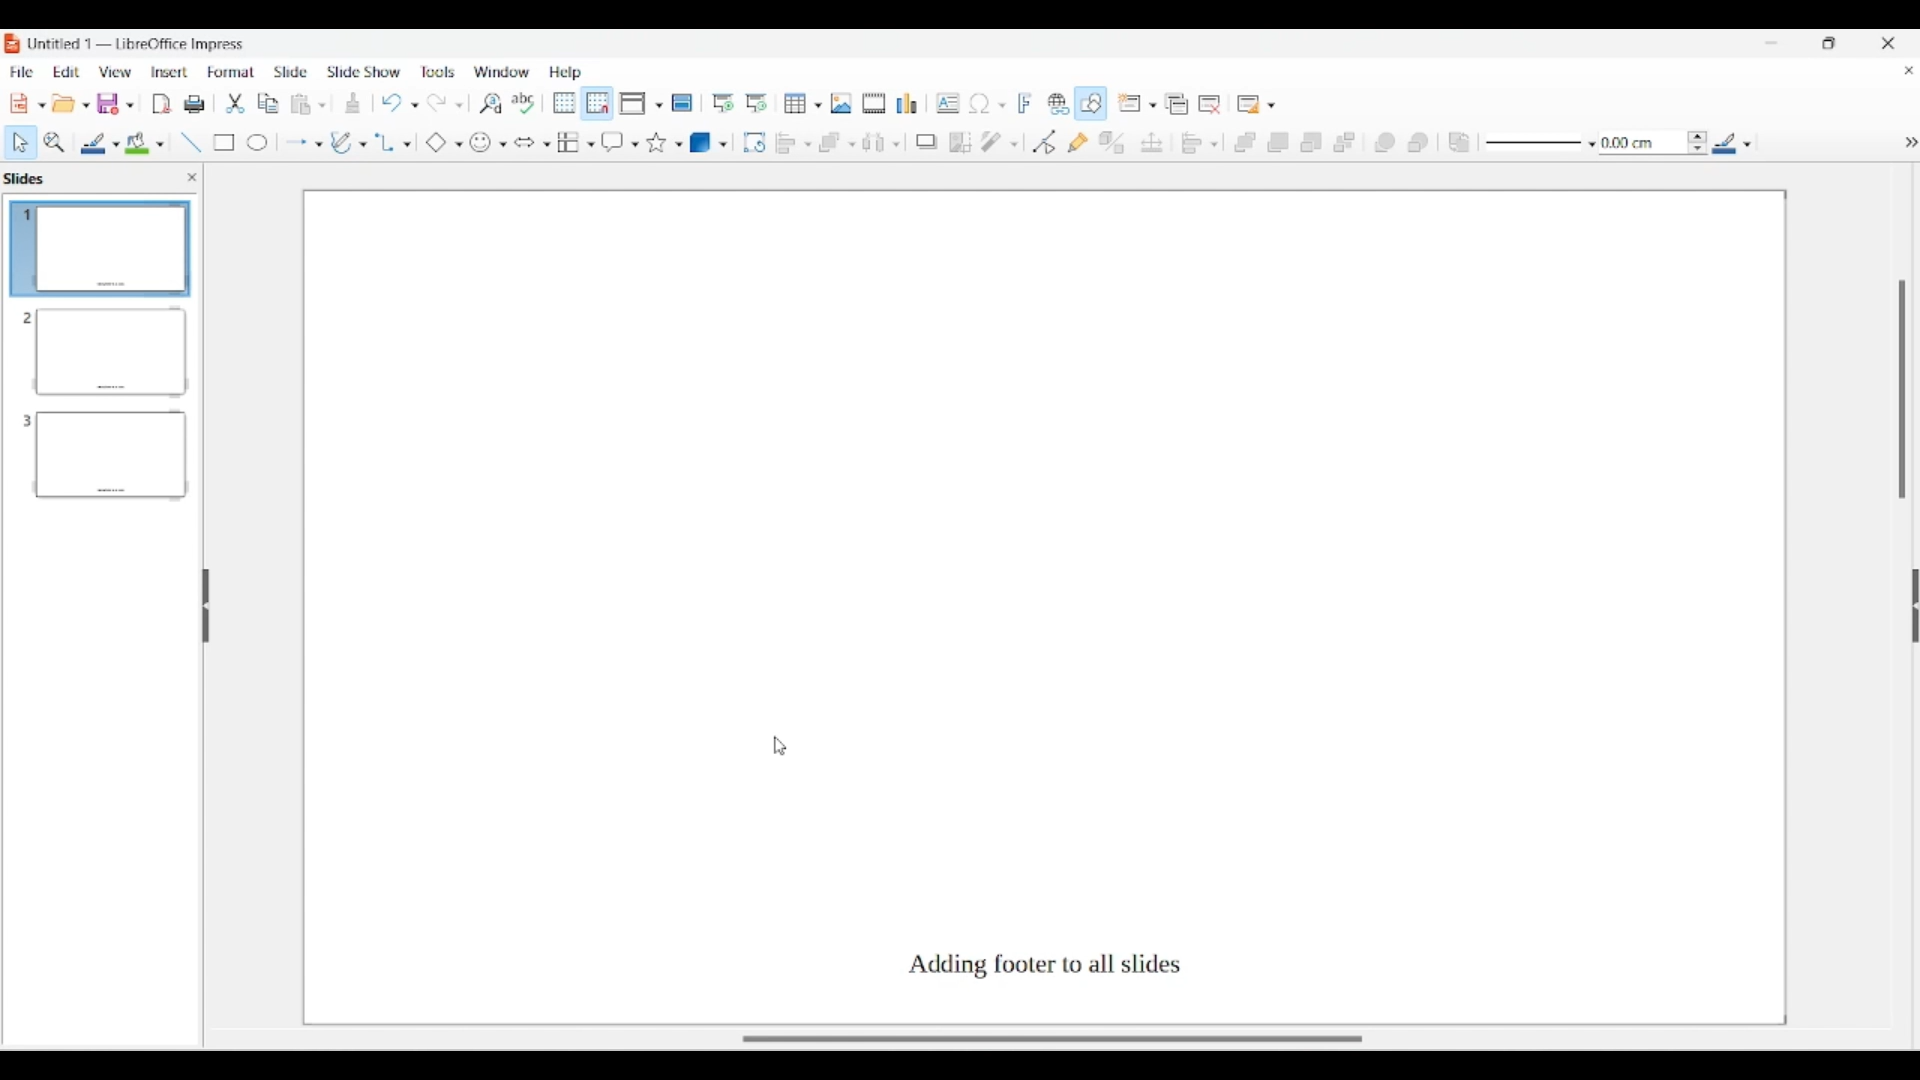 This screenshot has height=1080, width=1920. What do you see at coordinates (192, 180) in the screenshot?
I see `close` at bounding box center [192, 180].